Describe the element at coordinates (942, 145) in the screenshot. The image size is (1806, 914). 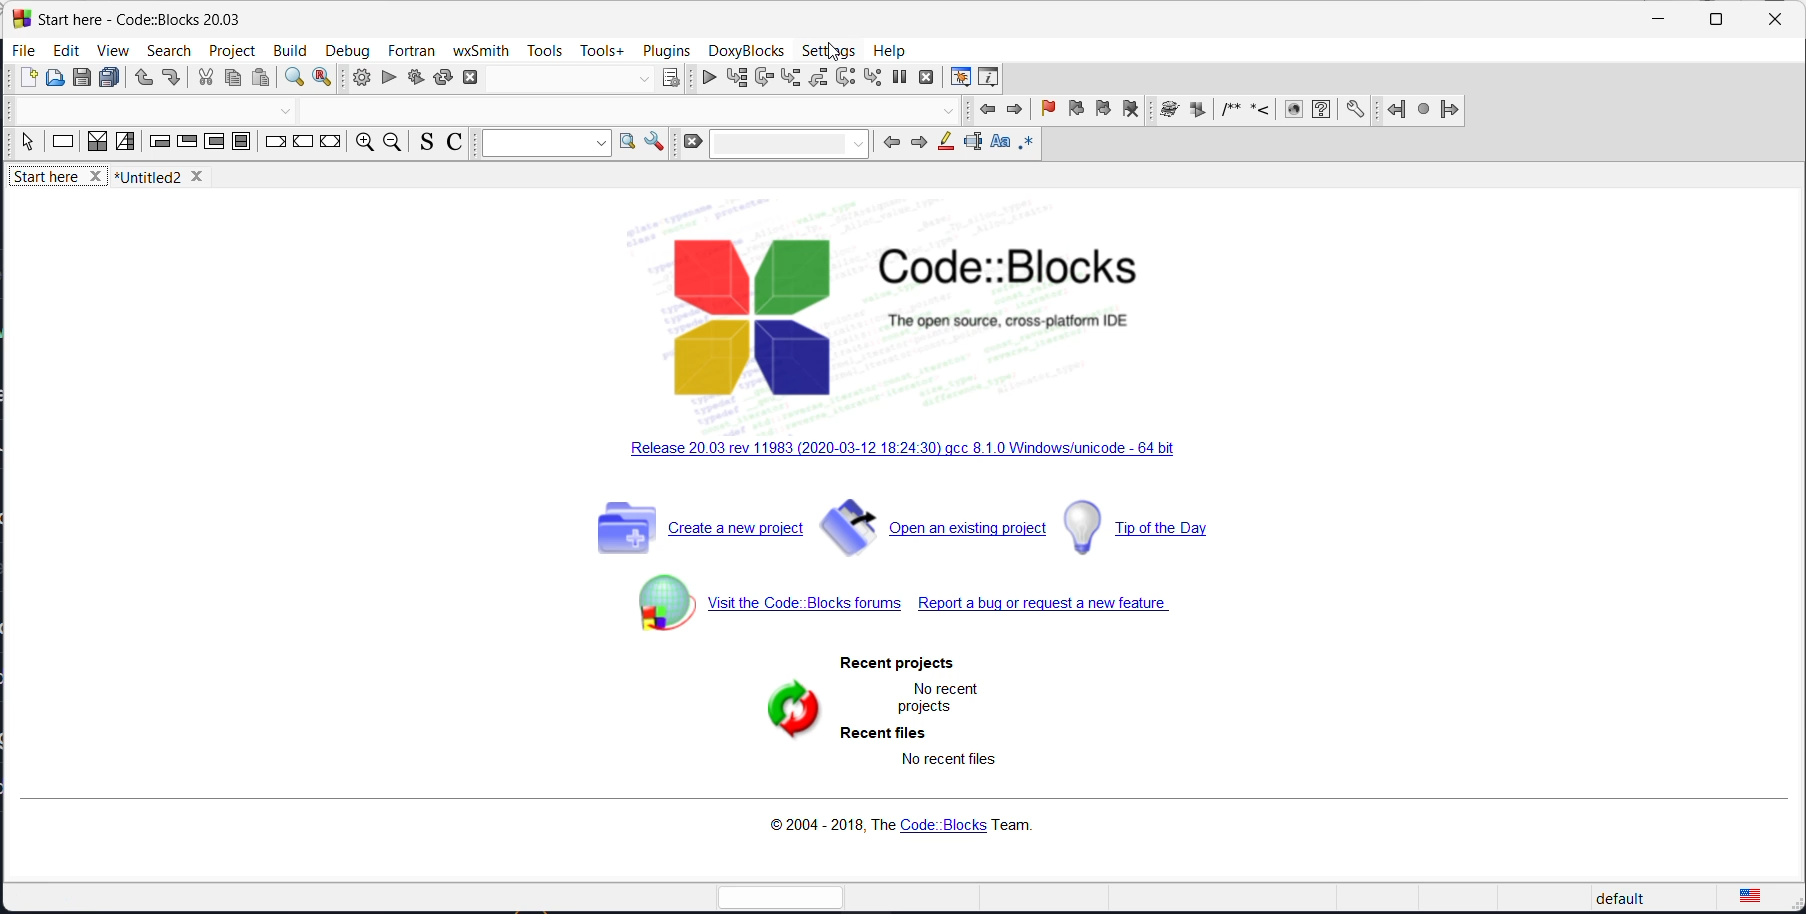
I see `highlight` at that location.